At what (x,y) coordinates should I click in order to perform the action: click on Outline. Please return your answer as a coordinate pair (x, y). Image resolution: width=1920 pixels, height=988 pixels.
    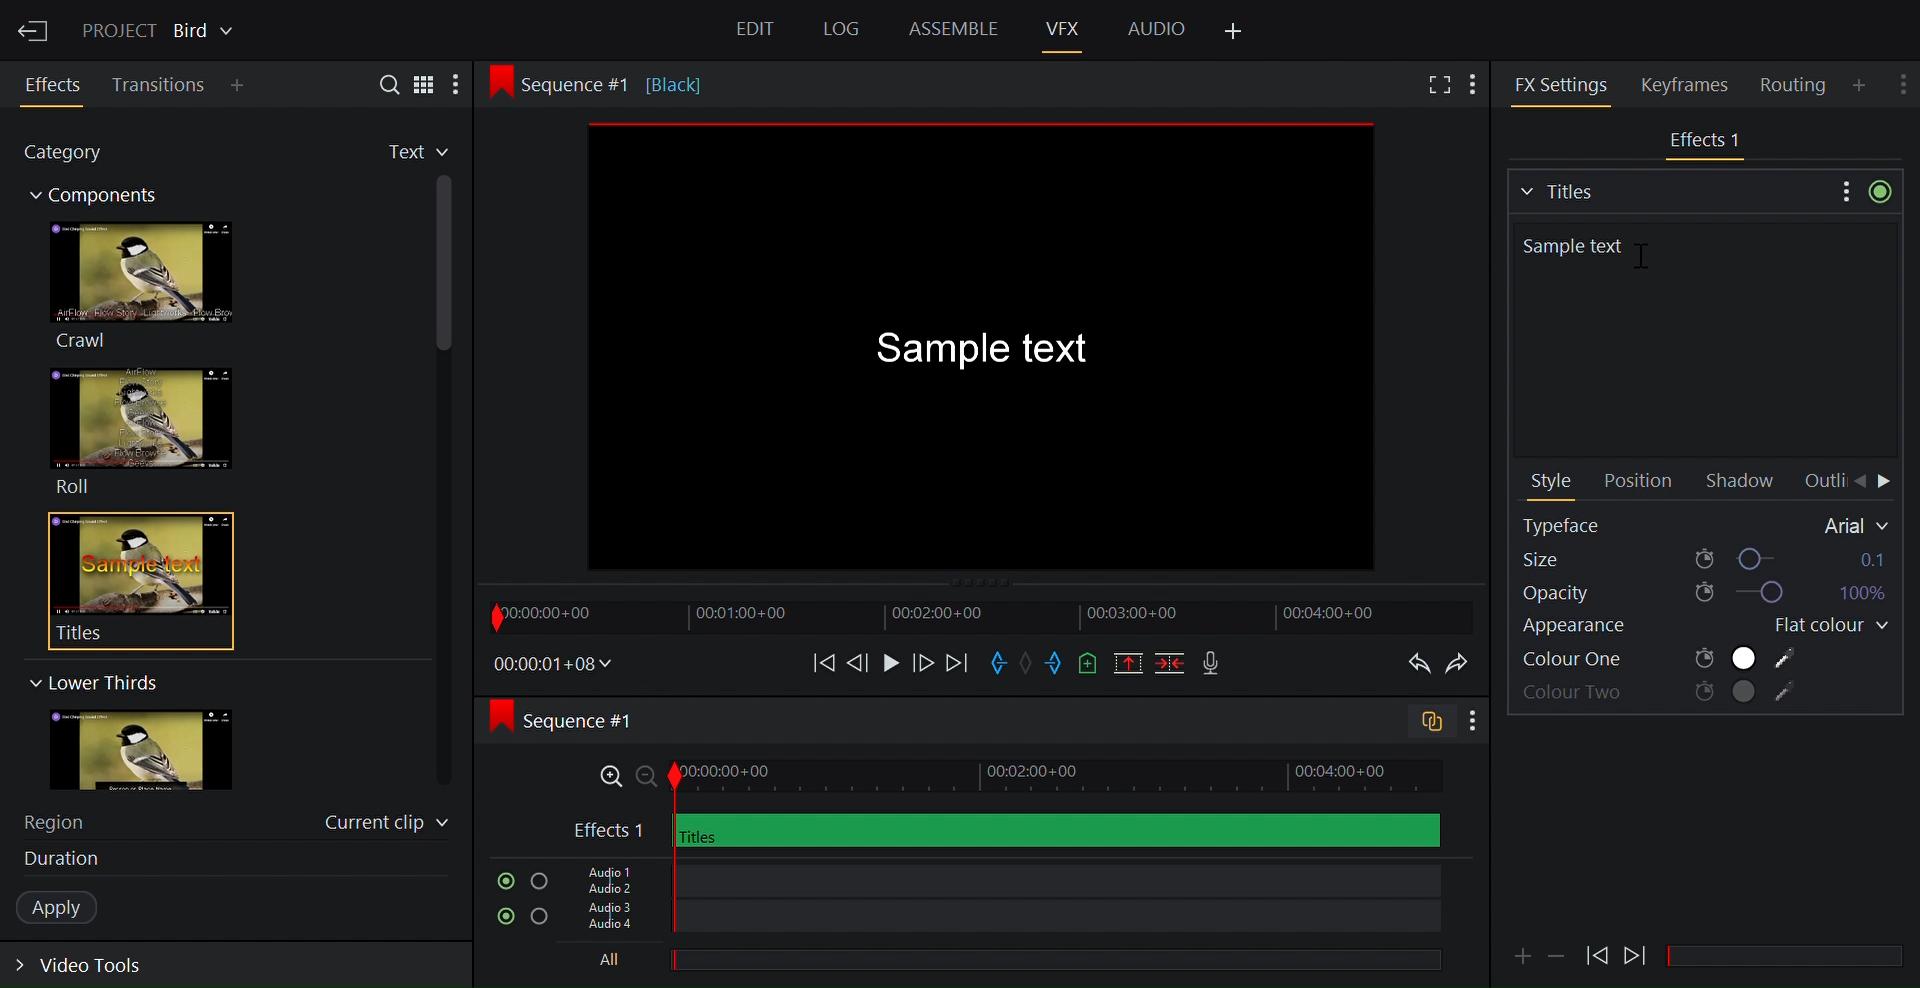
    Looking at the image, I should click on (1822, 481).